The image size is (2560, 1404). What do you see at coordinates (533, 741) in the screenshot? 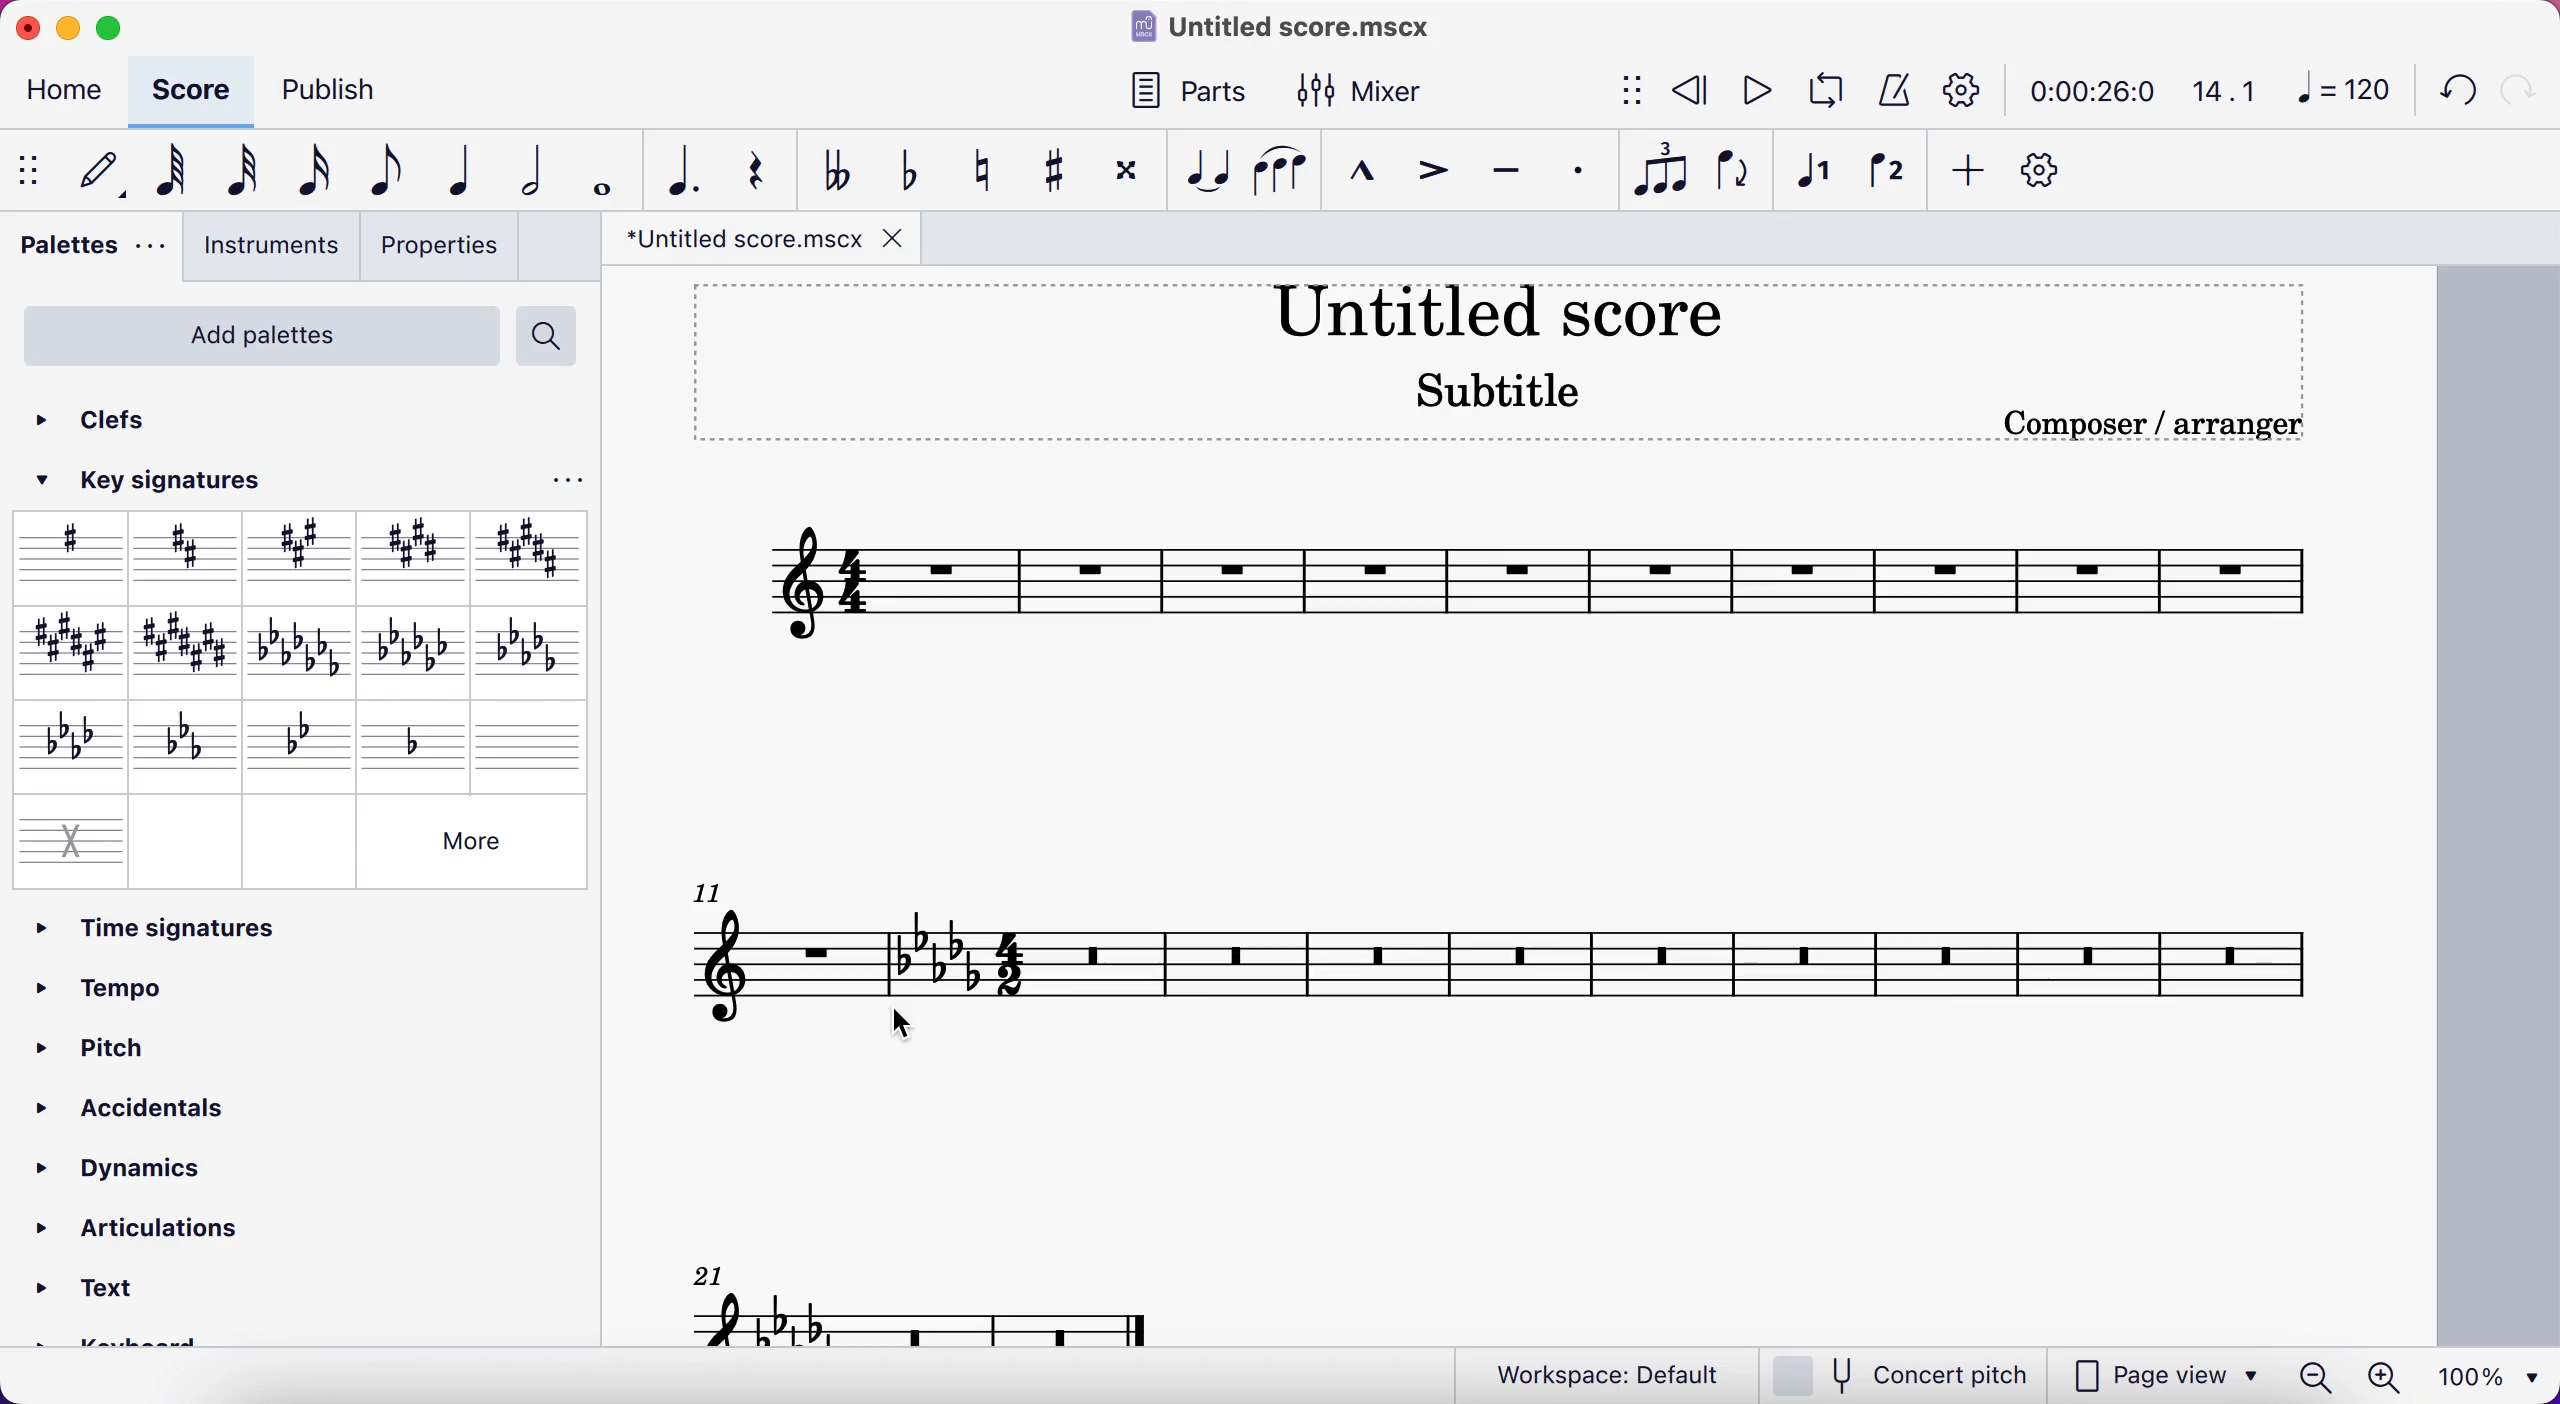
I see `blank` at bounding box center [533, 741].